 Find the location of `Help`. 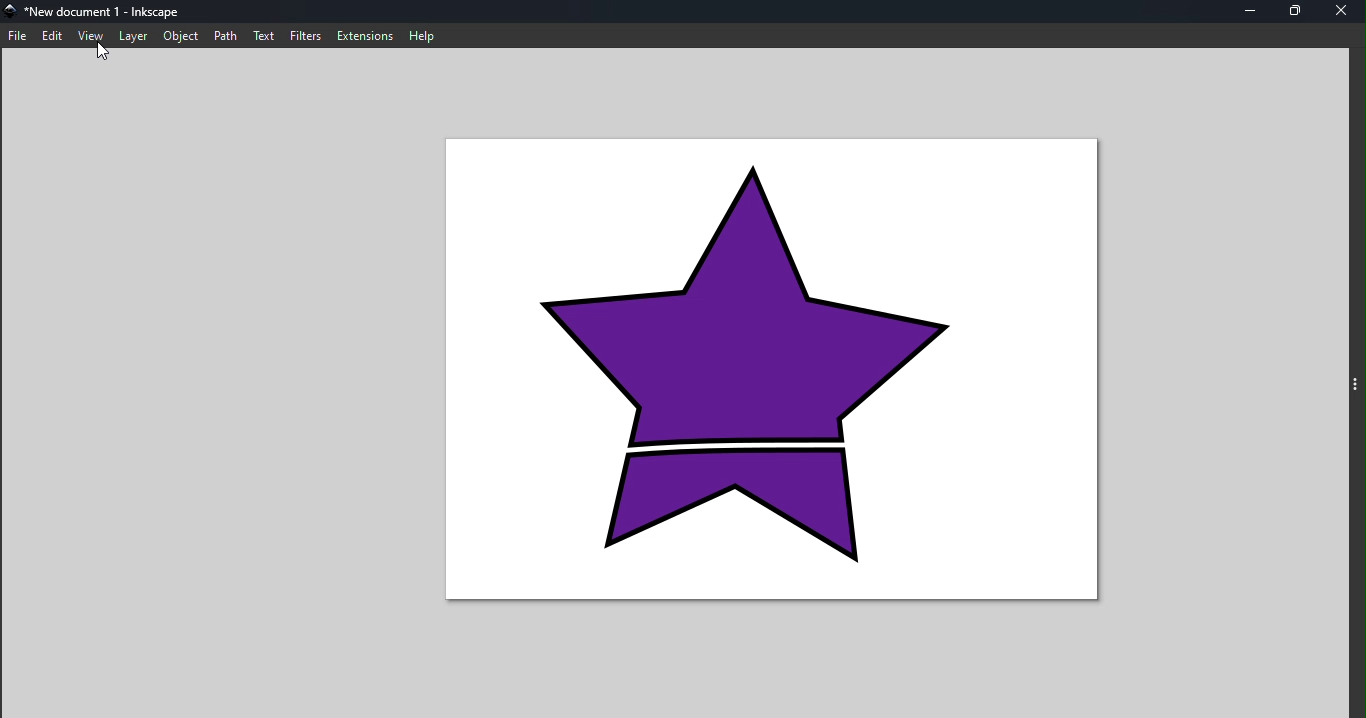

Help is located at coordinates (424, 34).